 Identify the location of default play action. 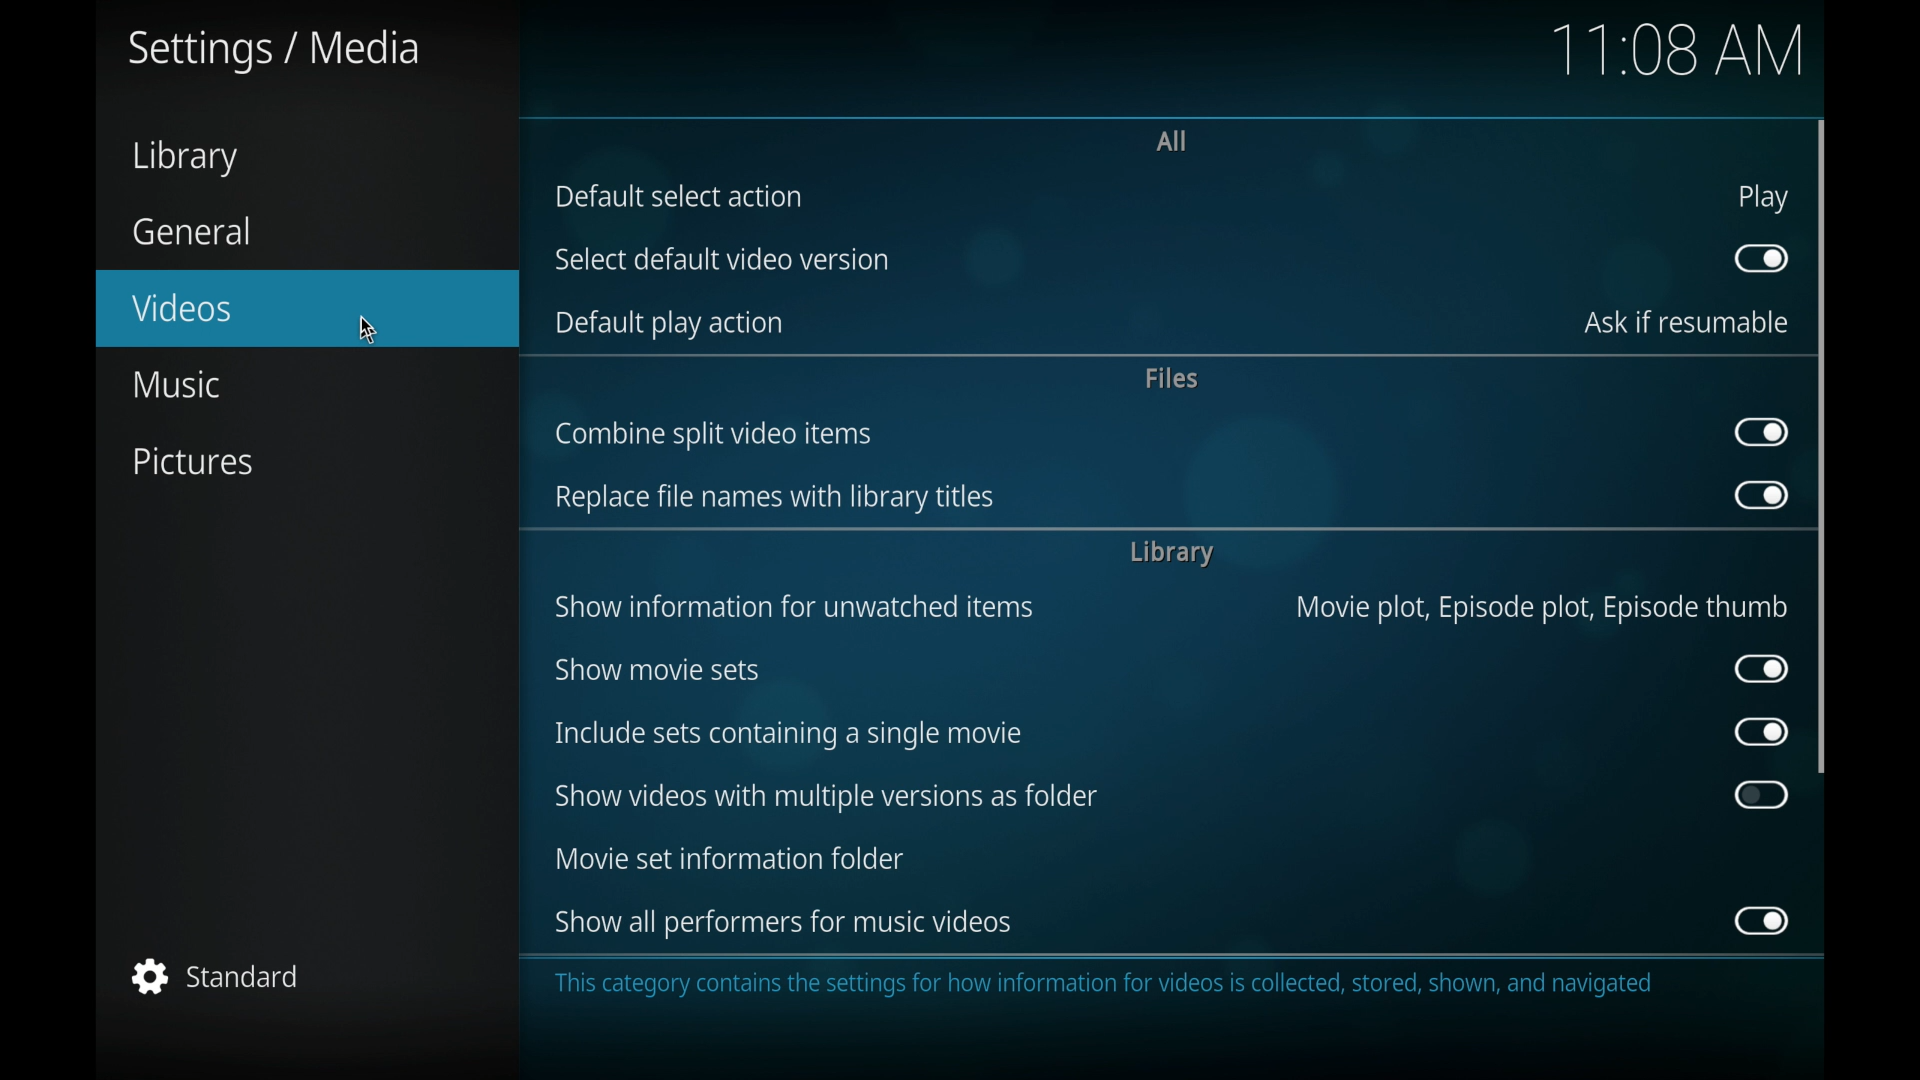
(672, 326).